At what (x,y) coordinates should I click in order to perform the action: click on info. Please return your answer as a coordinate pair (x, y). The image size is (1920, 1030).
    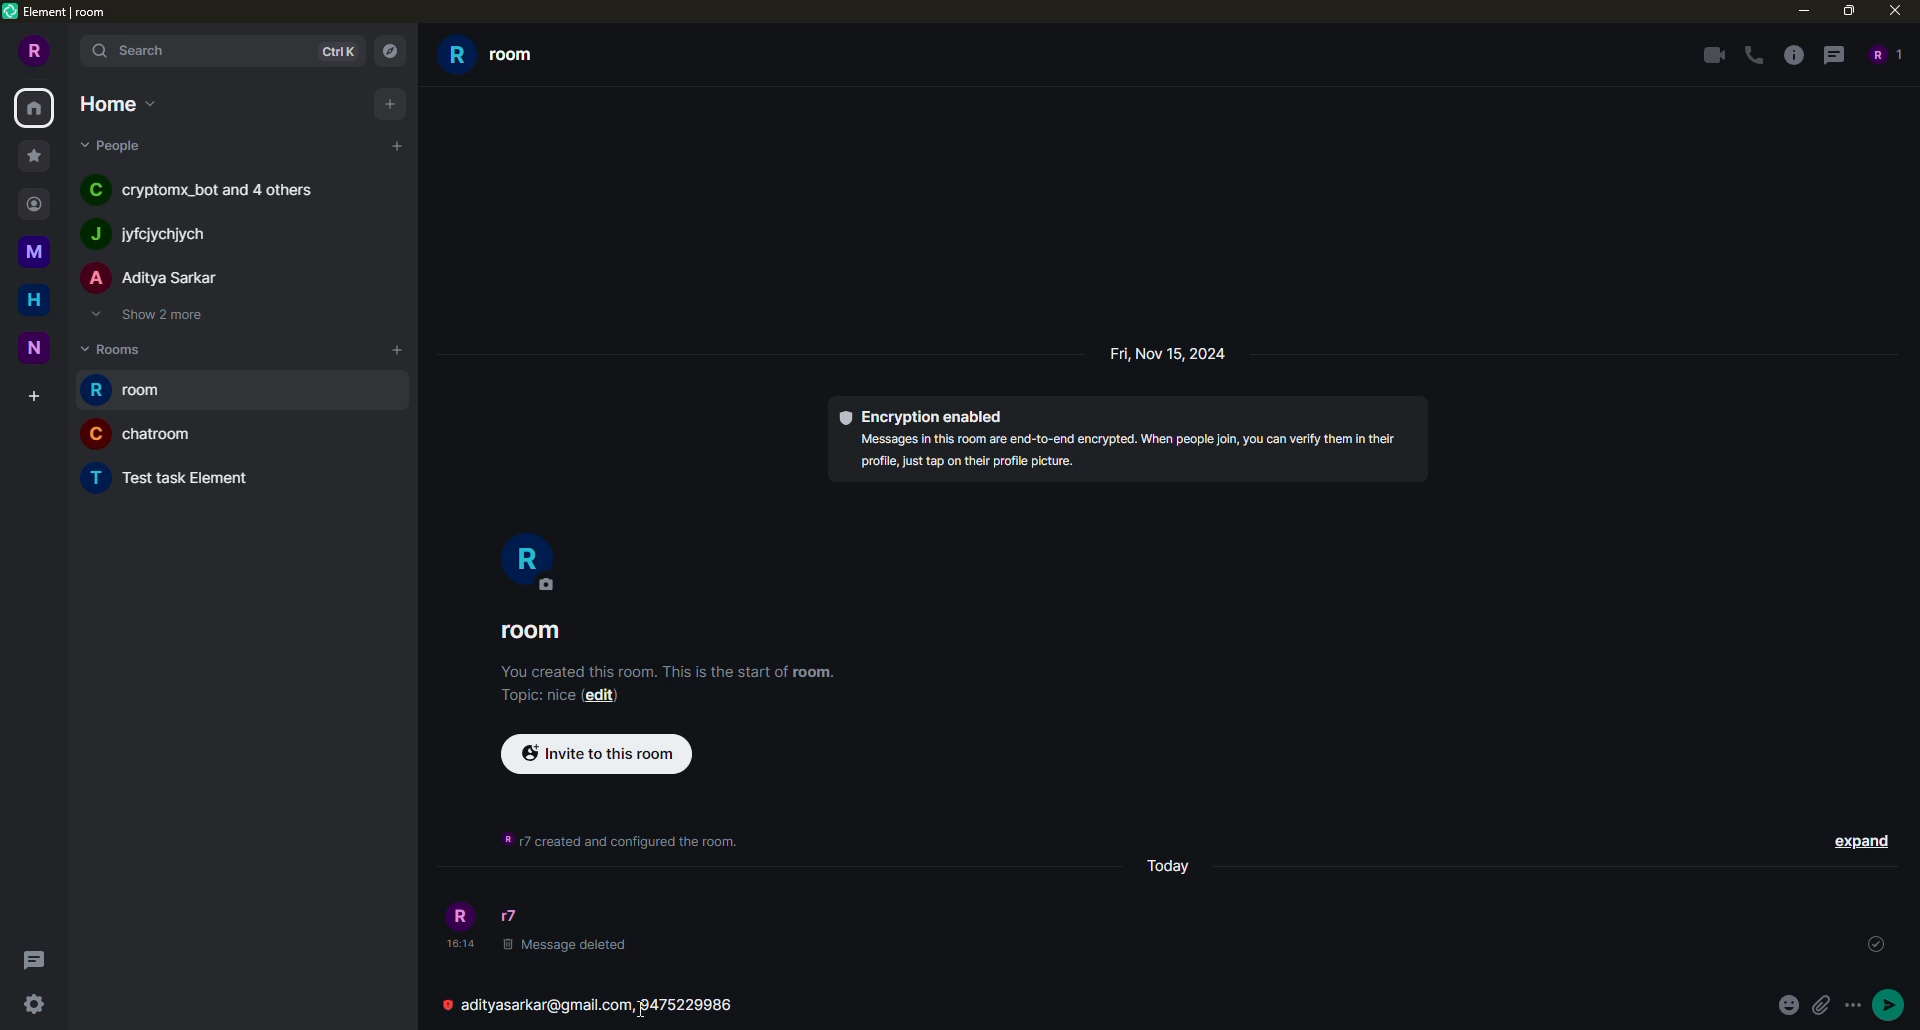
    Looking at the image, I should click on (625, 845).